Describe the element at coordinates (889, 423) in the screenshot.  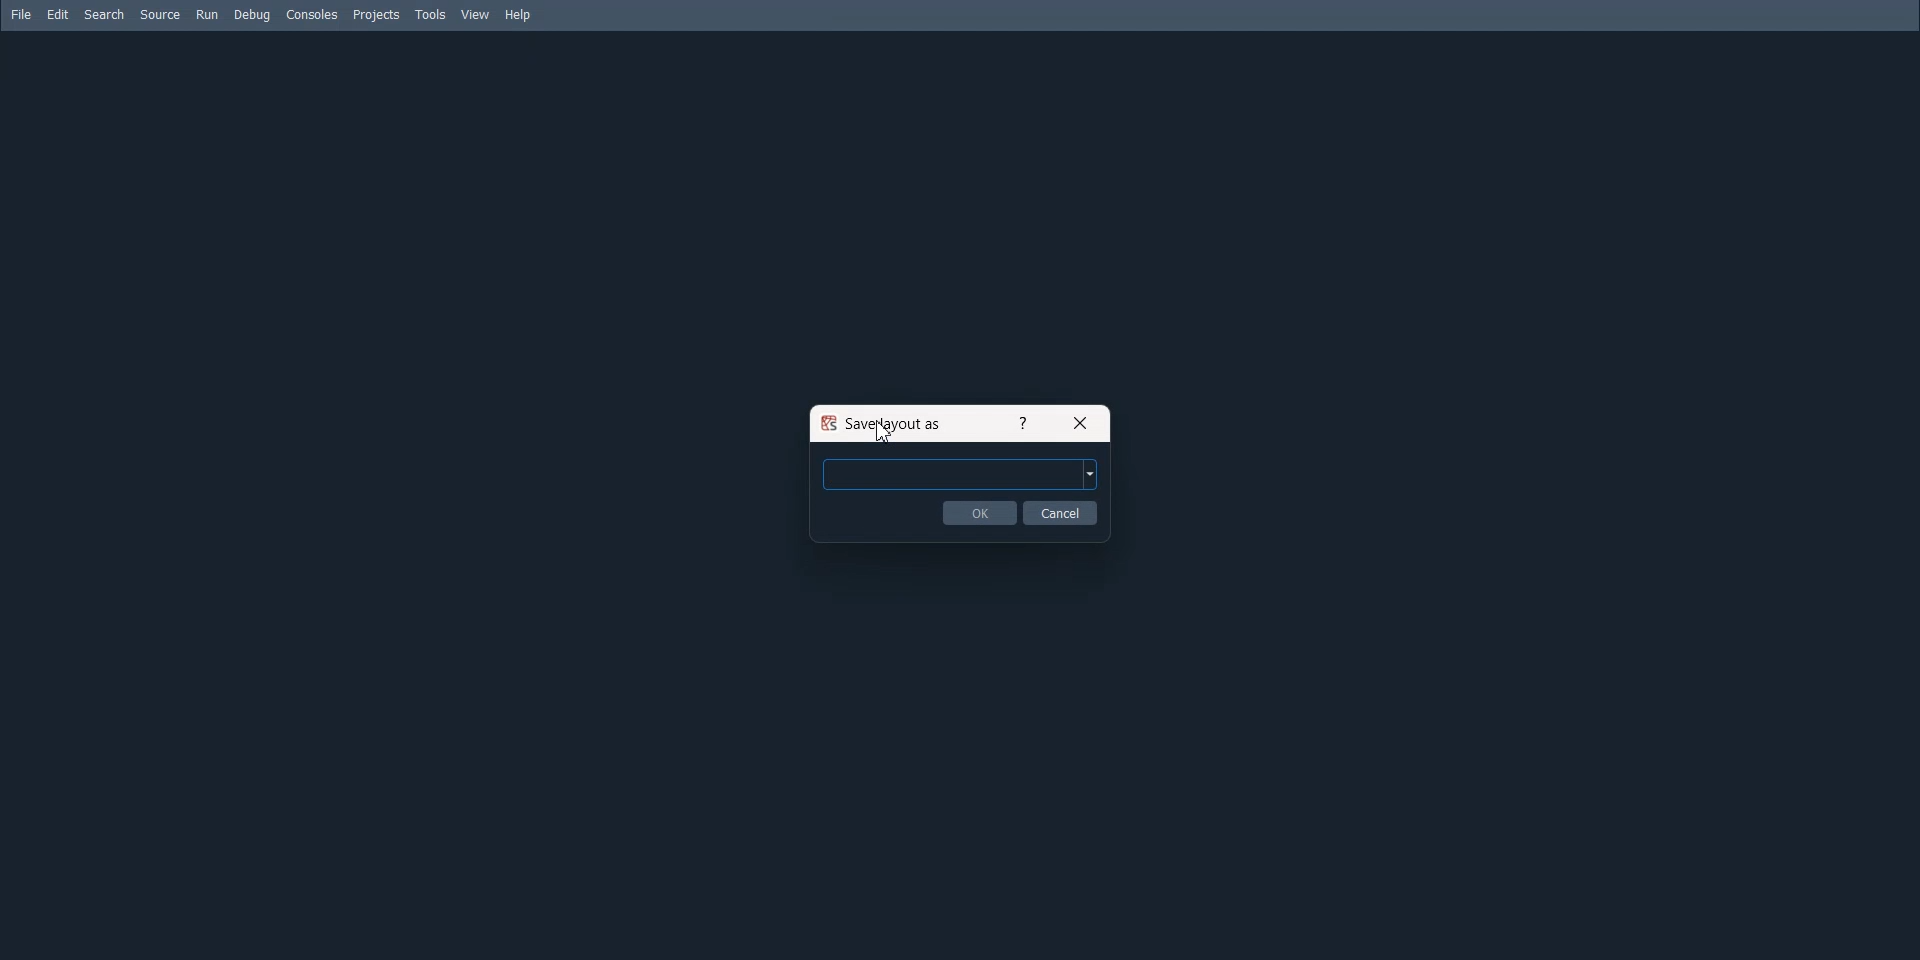
I see `Save layout as` at that location.